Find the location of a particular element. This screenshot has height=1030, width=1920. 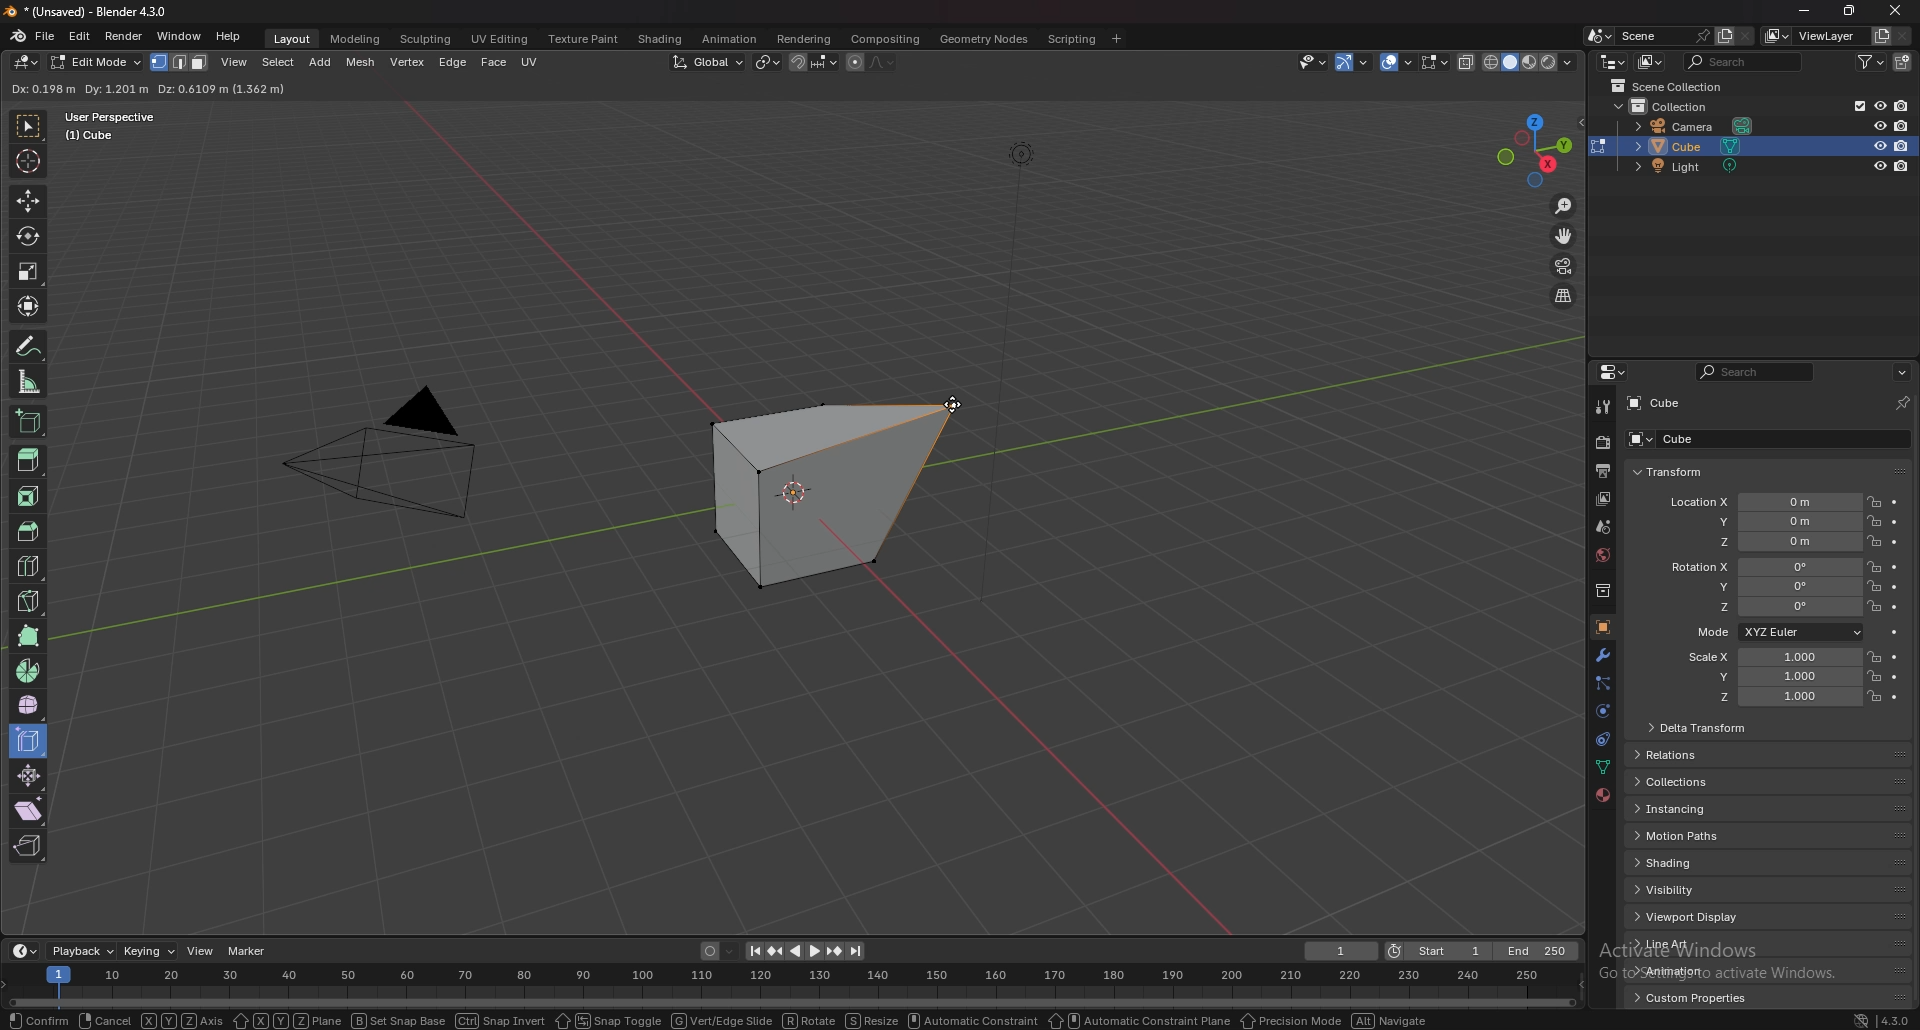

move is located at coordinates (29, 199).